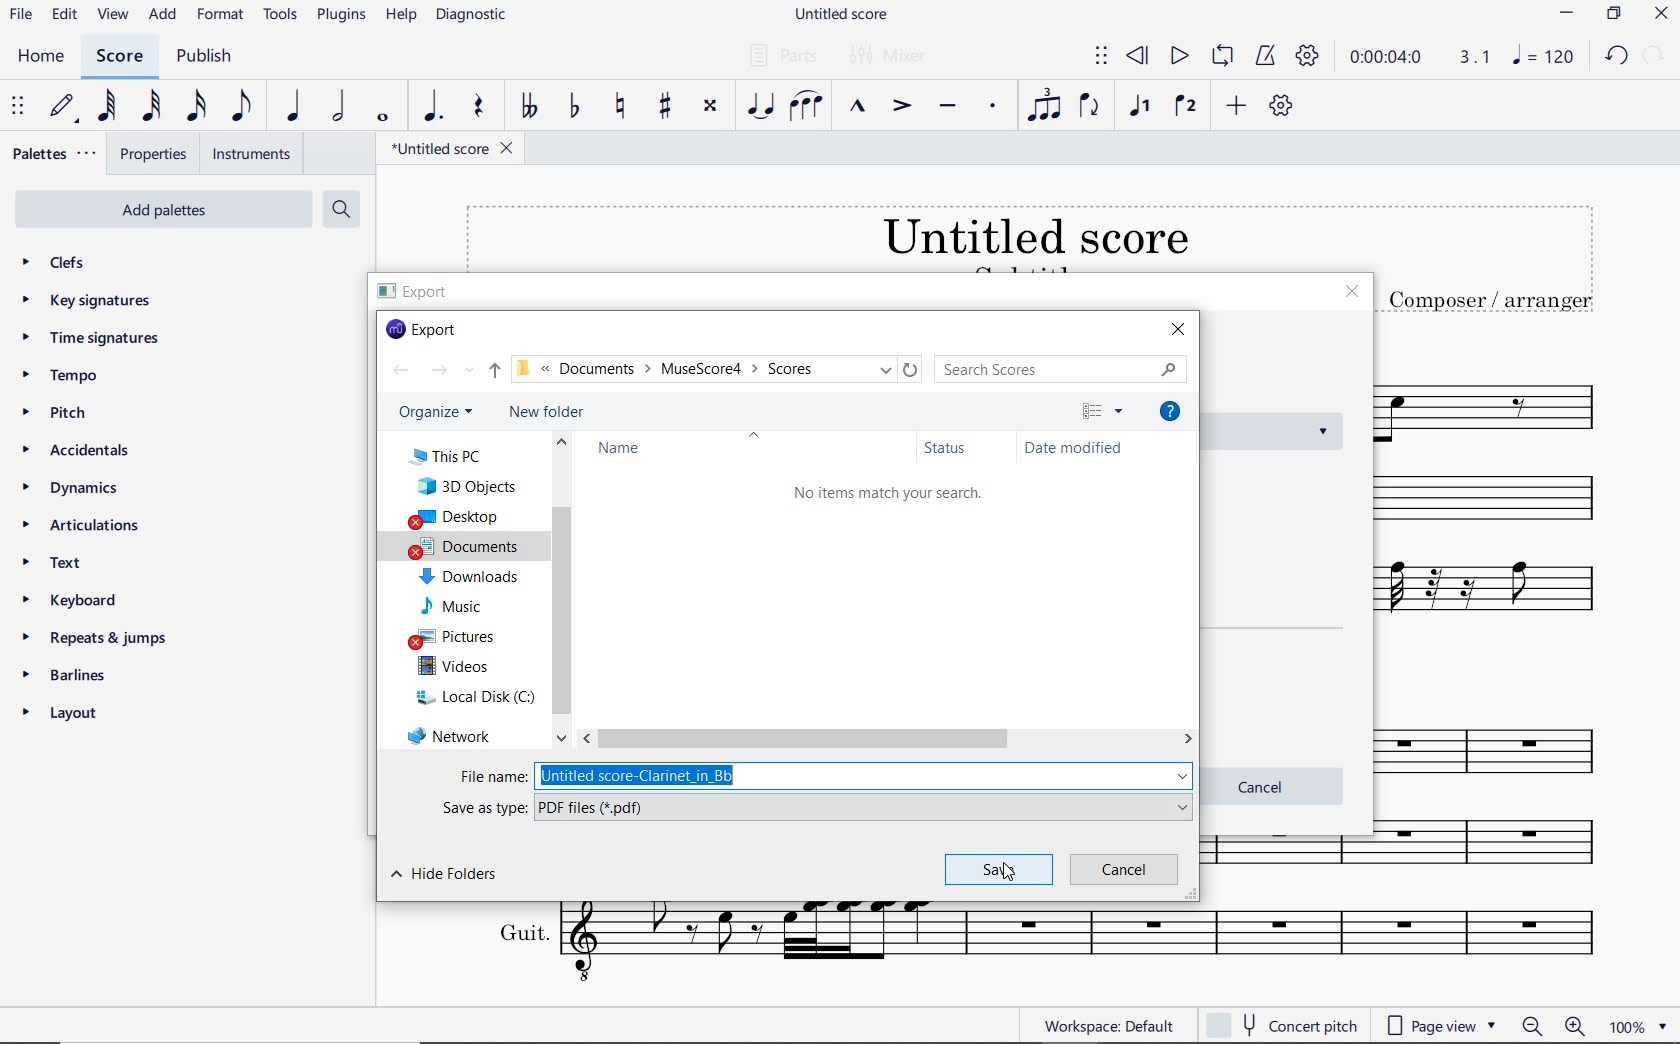  I want to click on time signatures, so click(93, 340).